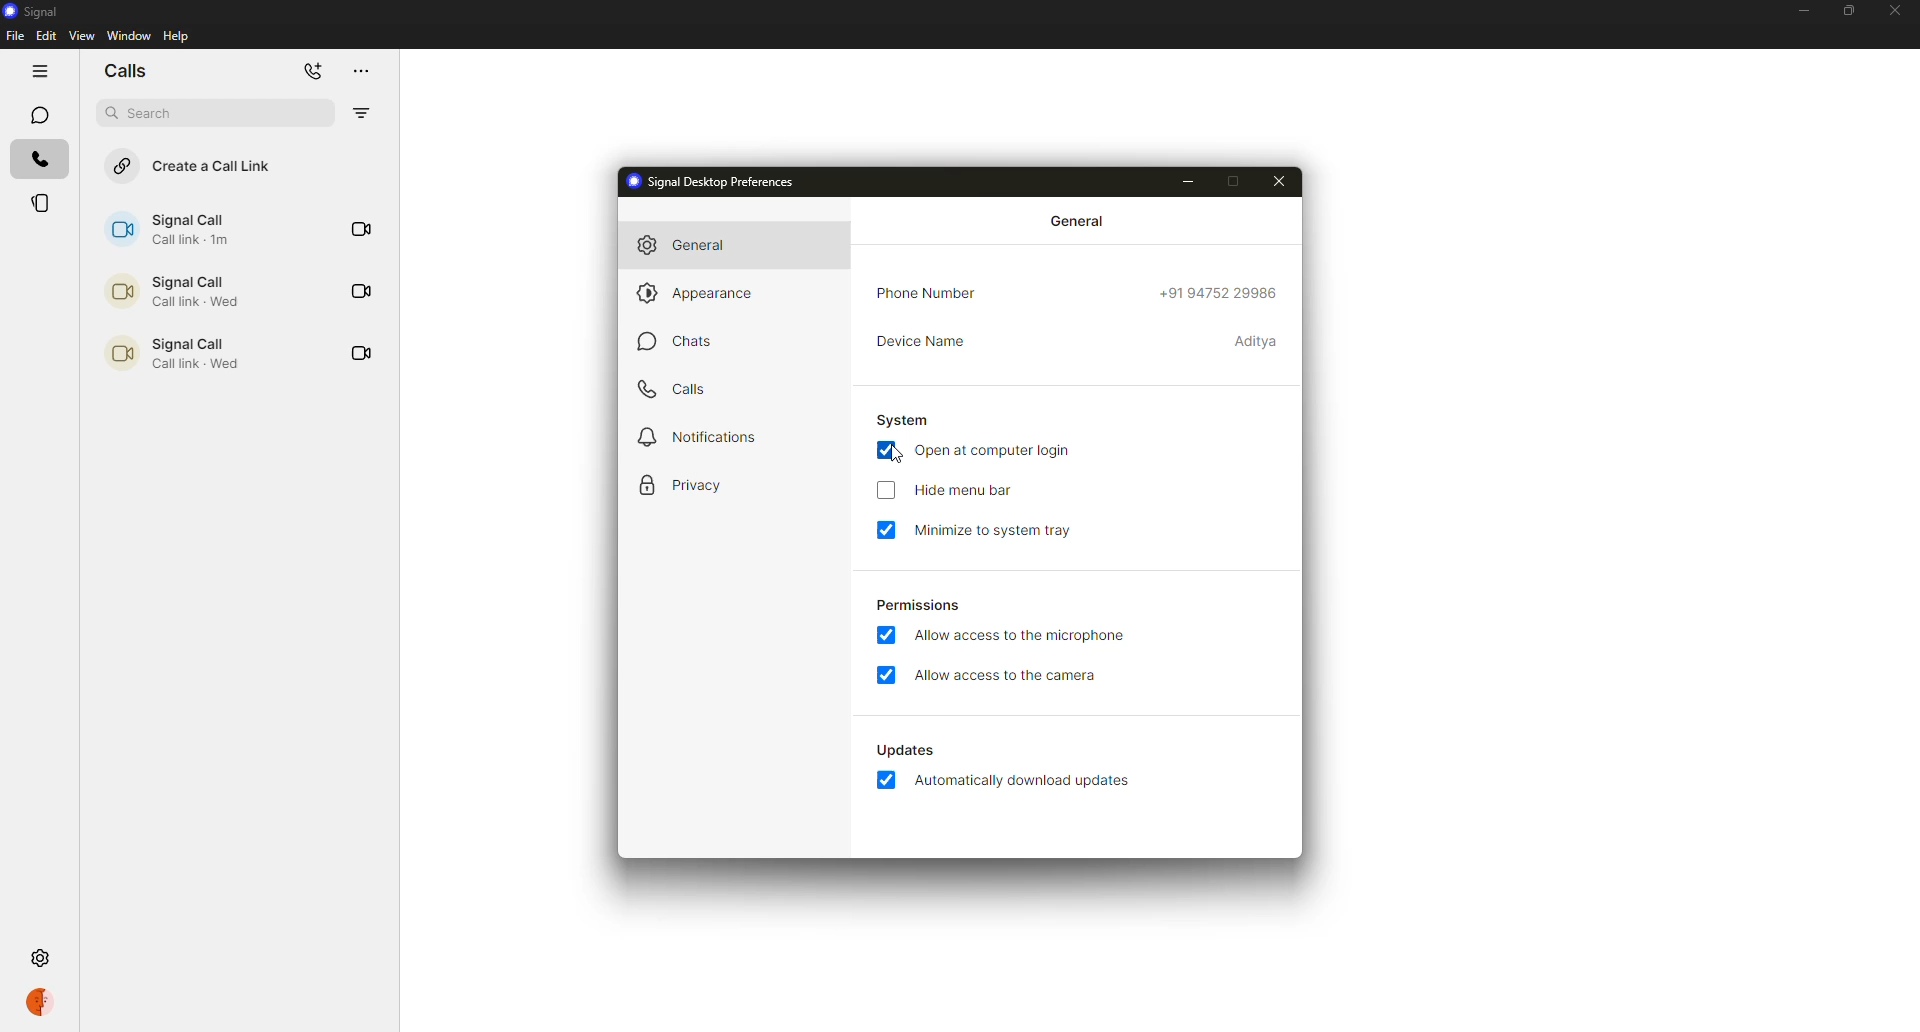  Describe the element at coordinates (40, 957) in the screenshot. I see `settings` at that location.